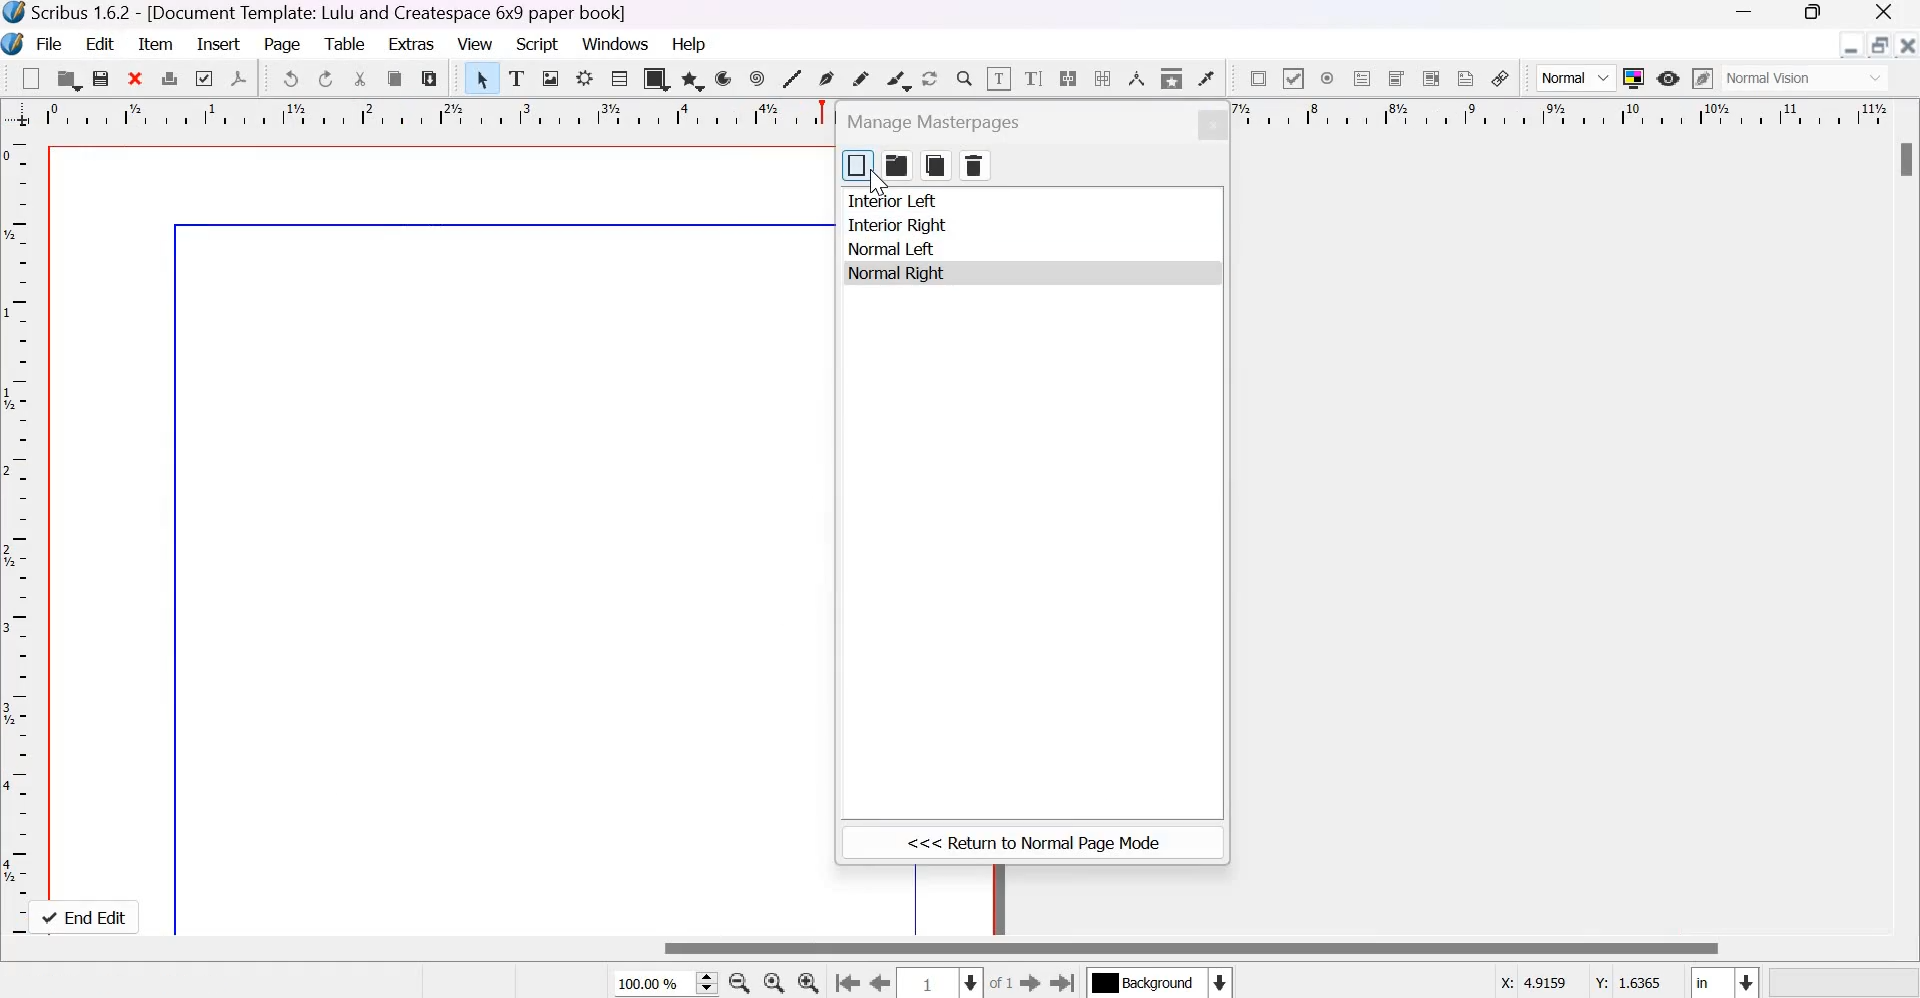 The width and height of the screenshot is (1920, 998). What do you see at coordinates (692, 79) in the screenshot?
I see `polygon` at bounding box center [692, 79].